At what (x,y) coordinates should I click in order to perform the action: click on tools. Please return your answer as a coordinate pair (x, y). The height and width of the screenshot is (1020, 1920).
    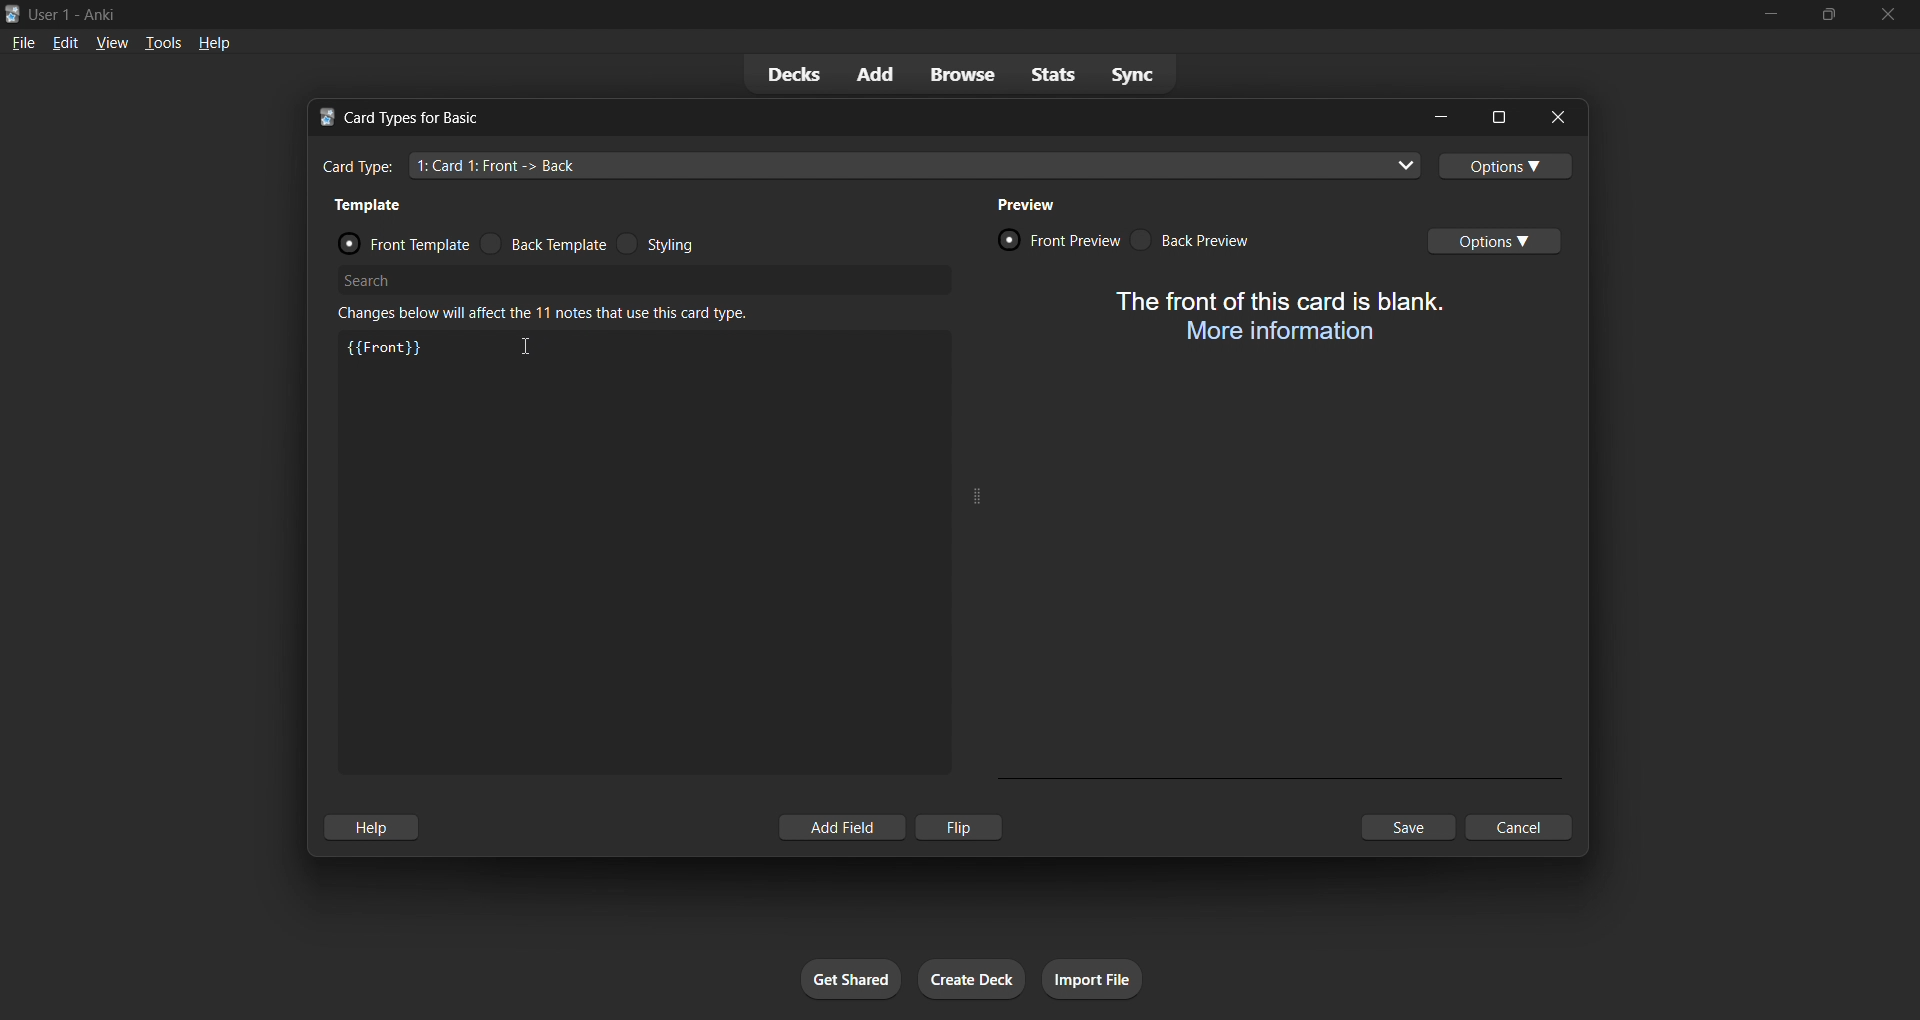
    Looking at the image, I should click on (160, 45).